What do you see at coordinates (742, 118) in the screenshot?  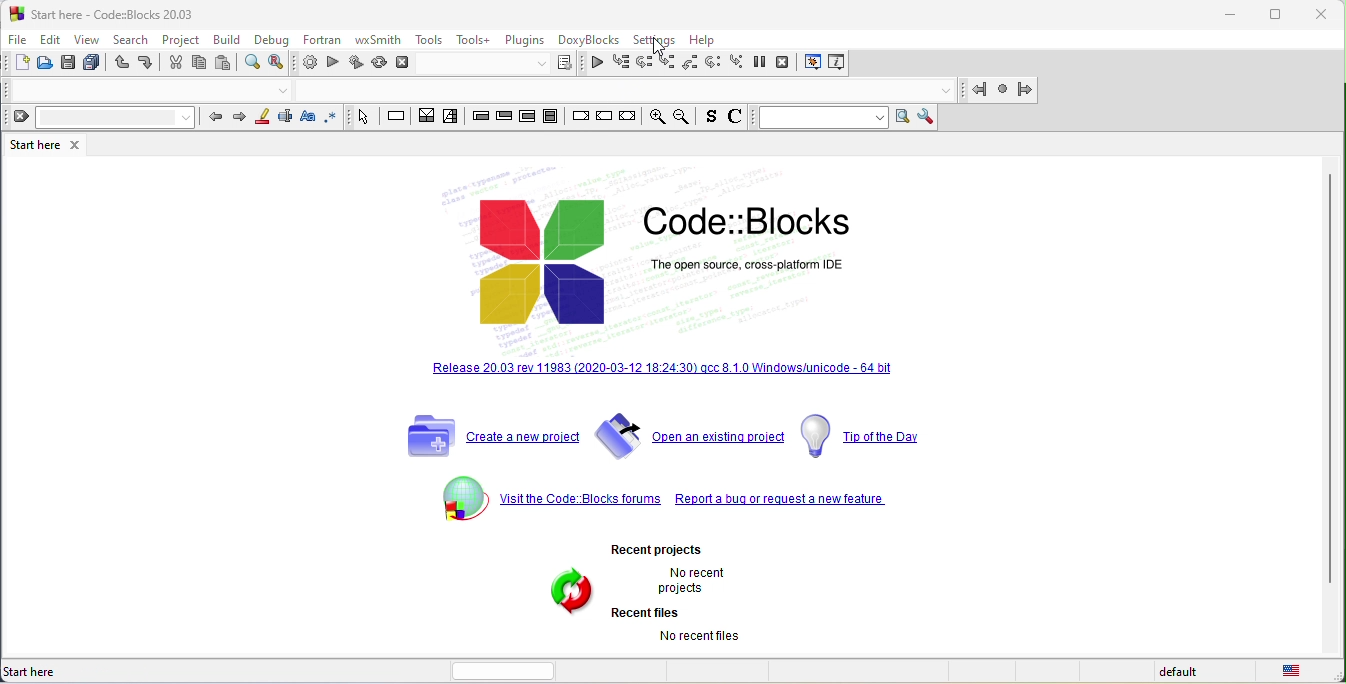 I see `comment` at bounding box center [742, 118].